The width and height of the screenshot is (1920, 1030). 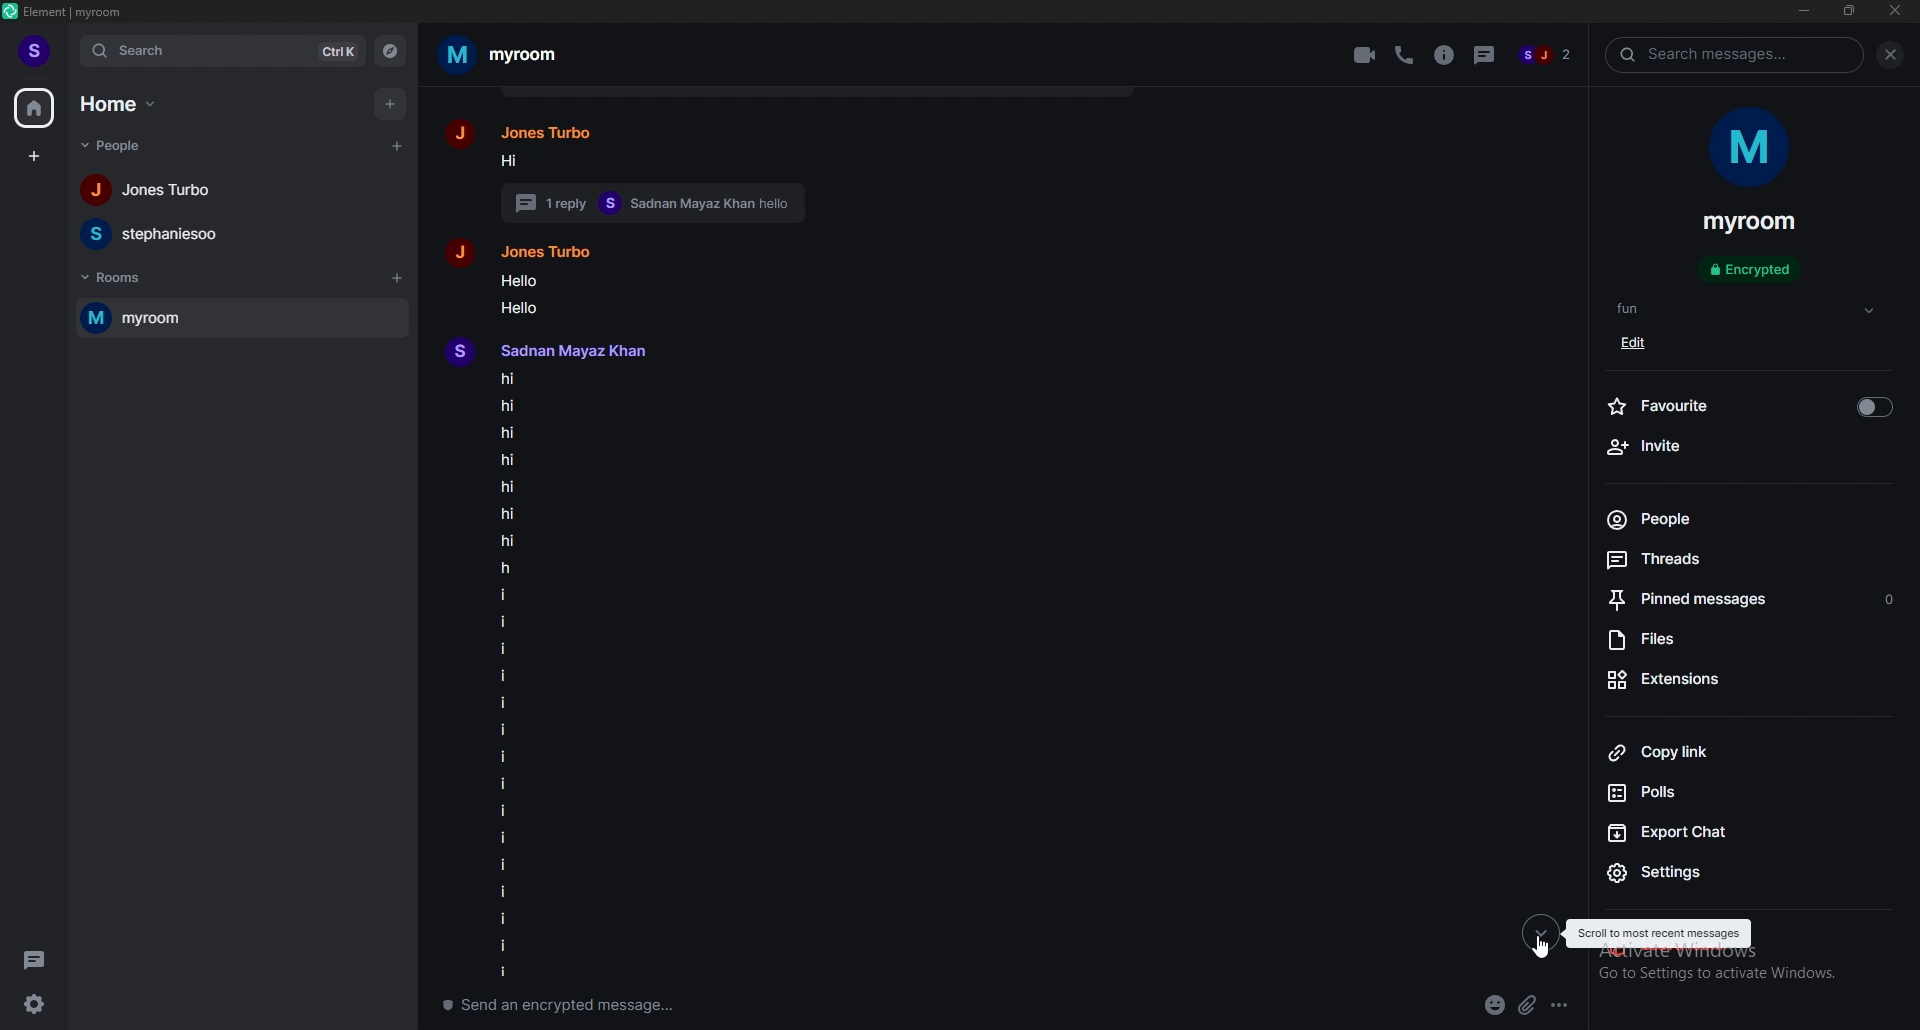 I want to click on export chat, so click(x=1717, y=832).